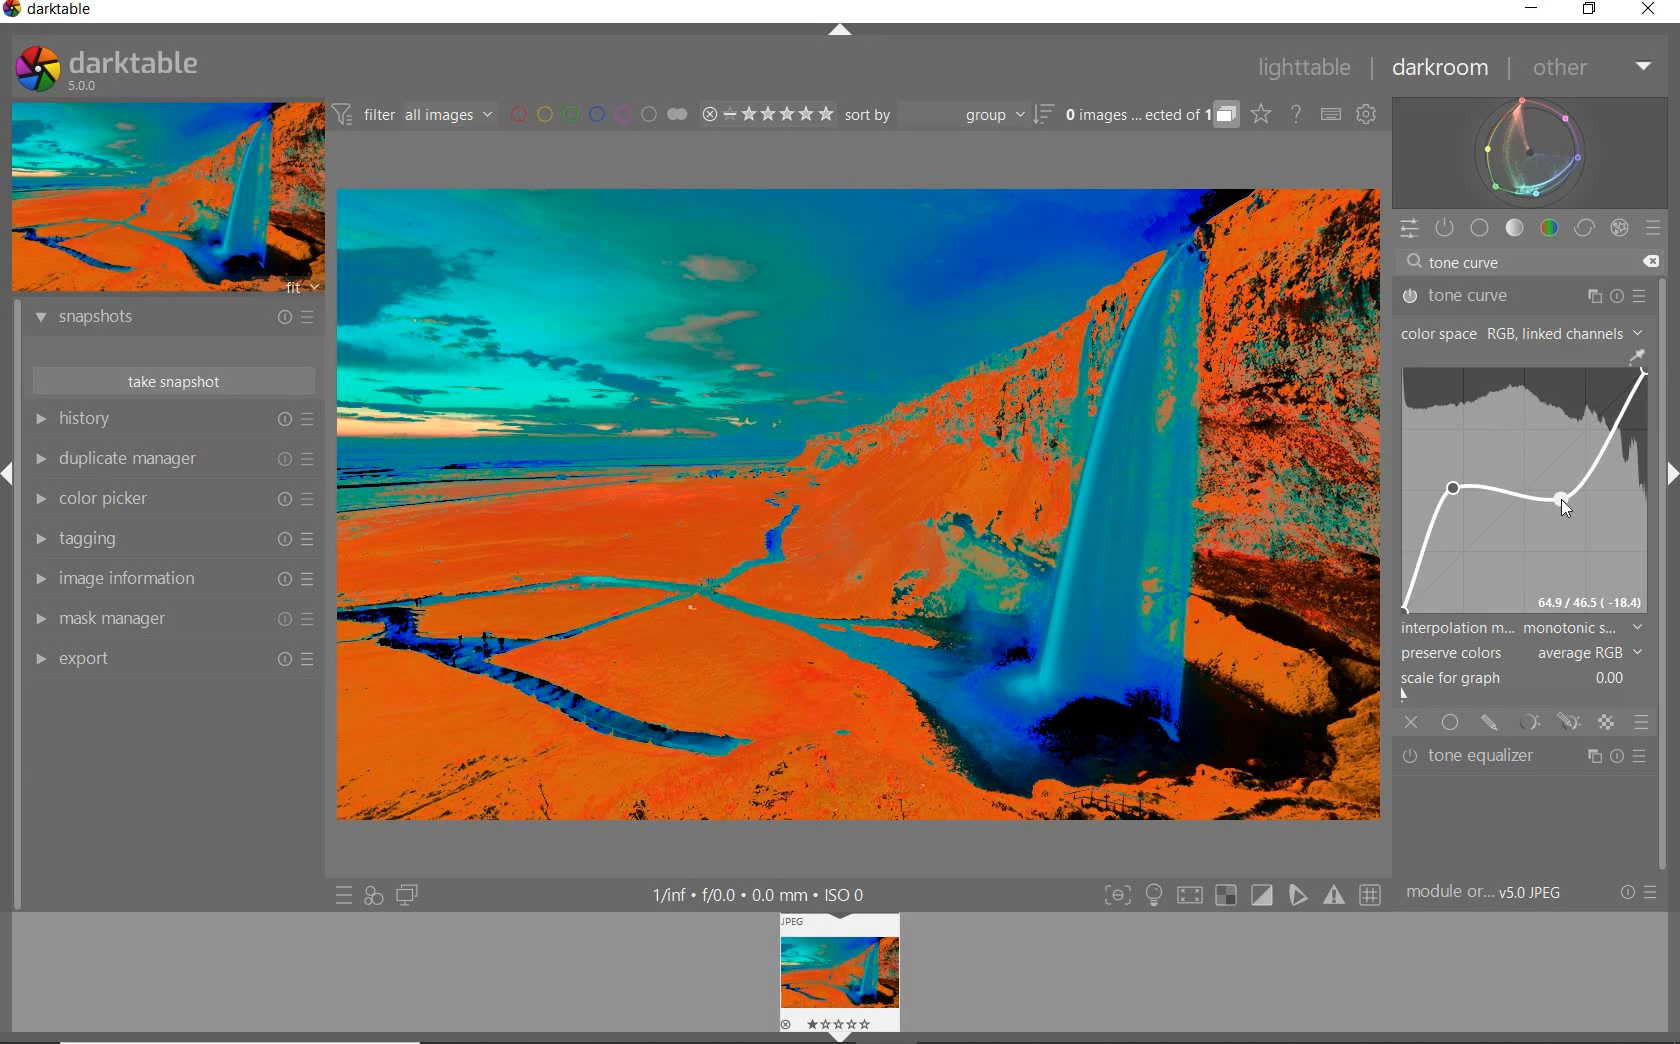  I want to click on SET KEYBOARD SHORTCUTS, so click(1332, 115).